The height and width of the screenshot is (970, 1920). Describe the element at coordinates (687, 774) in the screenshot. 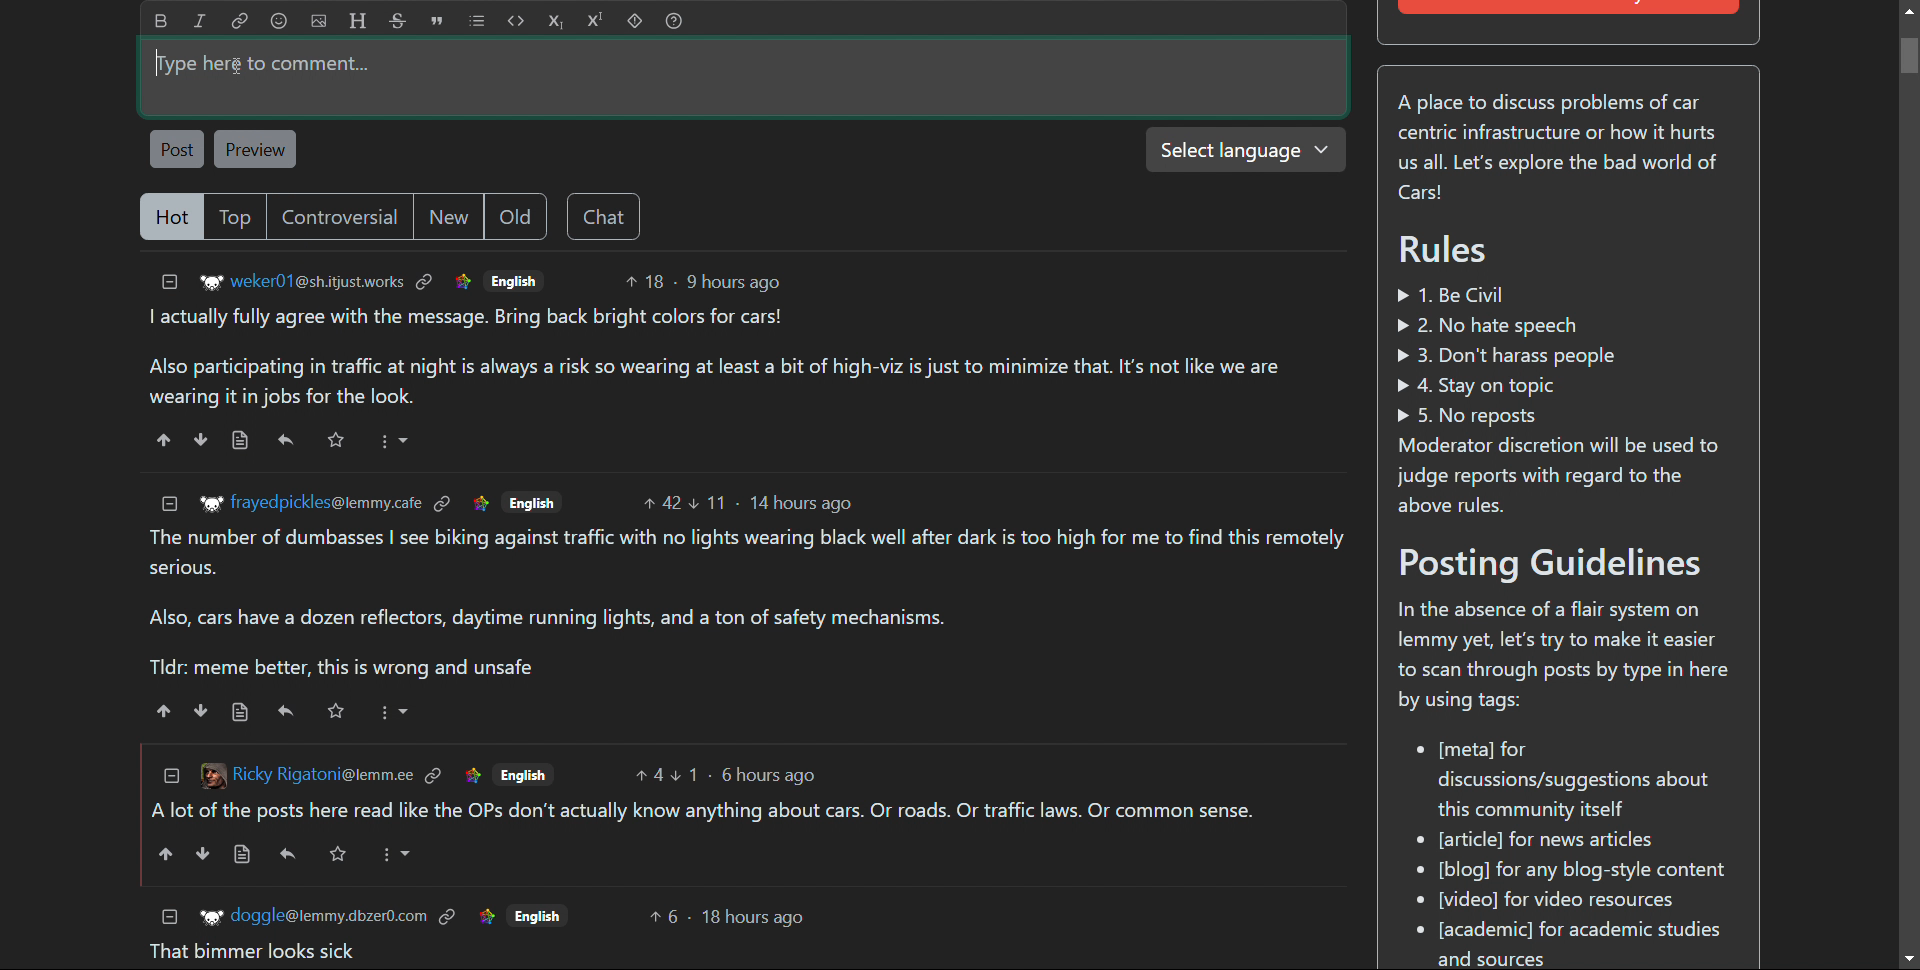

I see `upvotes 1` at that location.